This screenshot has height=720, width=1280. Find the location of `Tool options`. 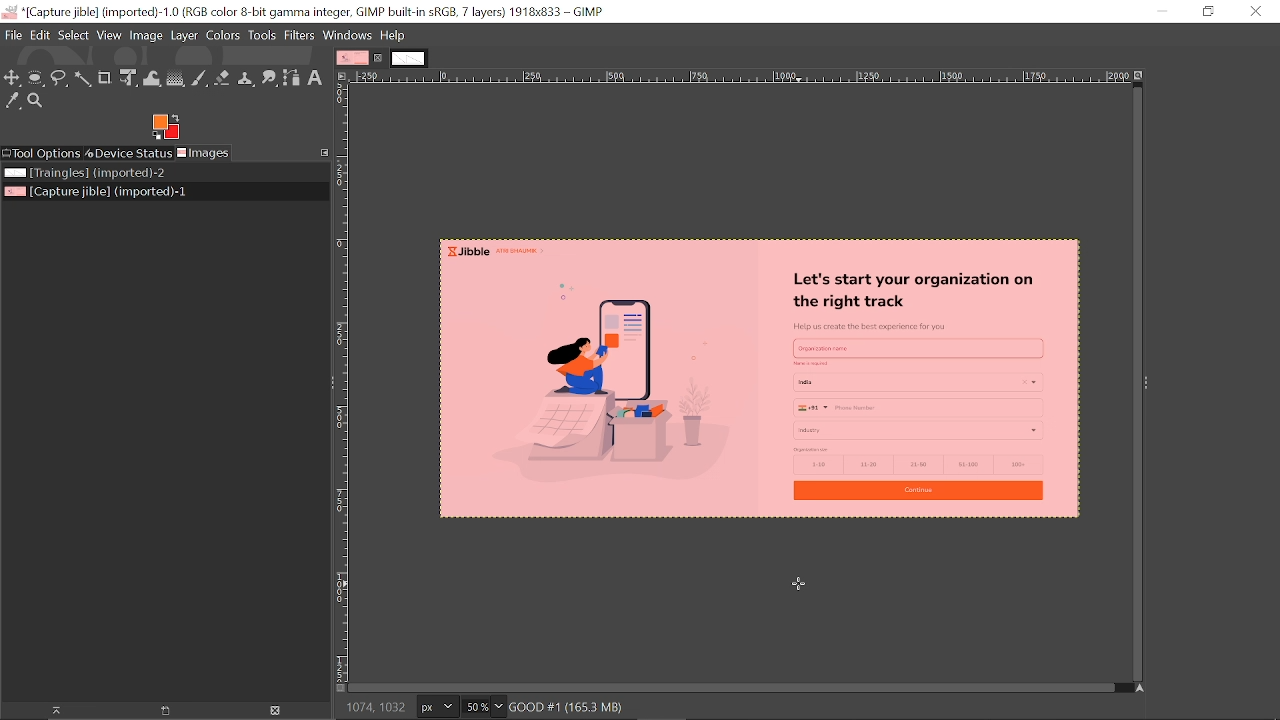

Tool options is located at coordinates (41, 154).